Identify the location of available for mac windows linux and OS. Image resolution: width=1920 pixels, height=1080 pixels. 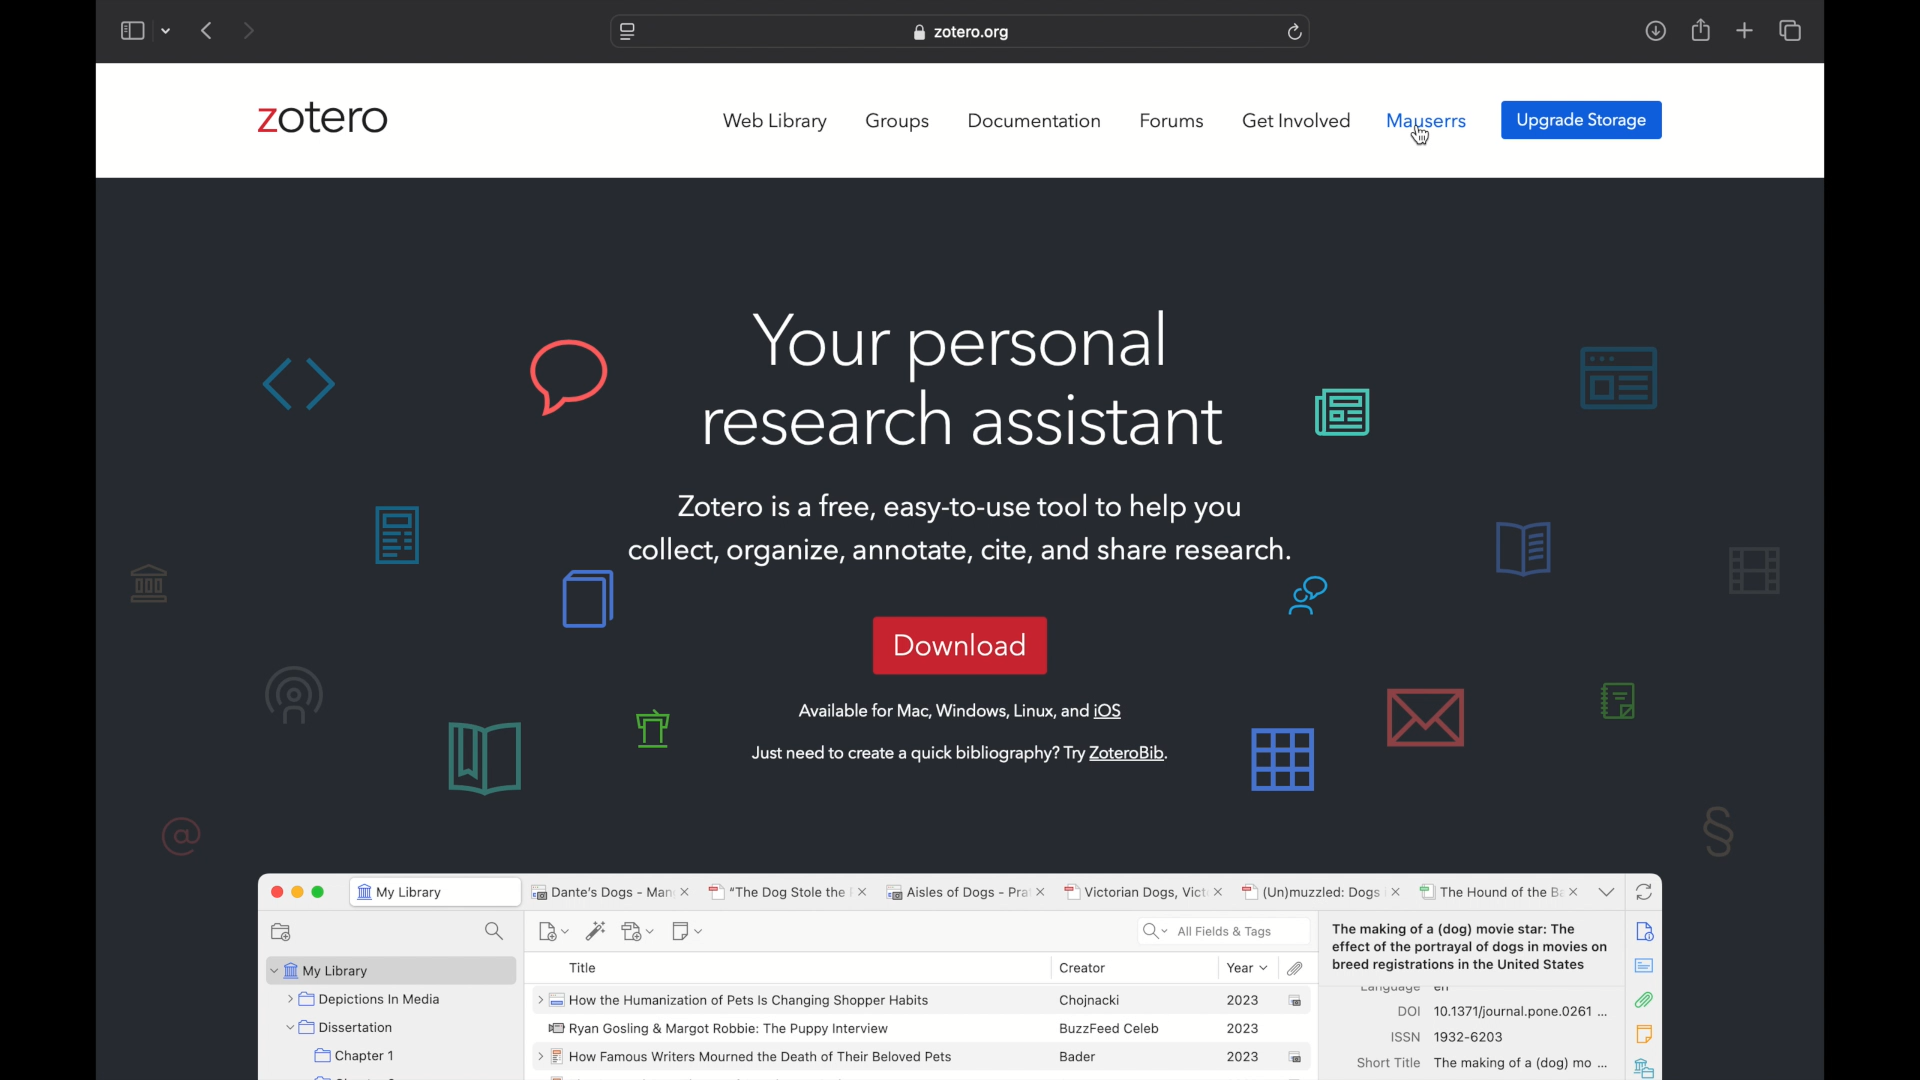
(962, 711).